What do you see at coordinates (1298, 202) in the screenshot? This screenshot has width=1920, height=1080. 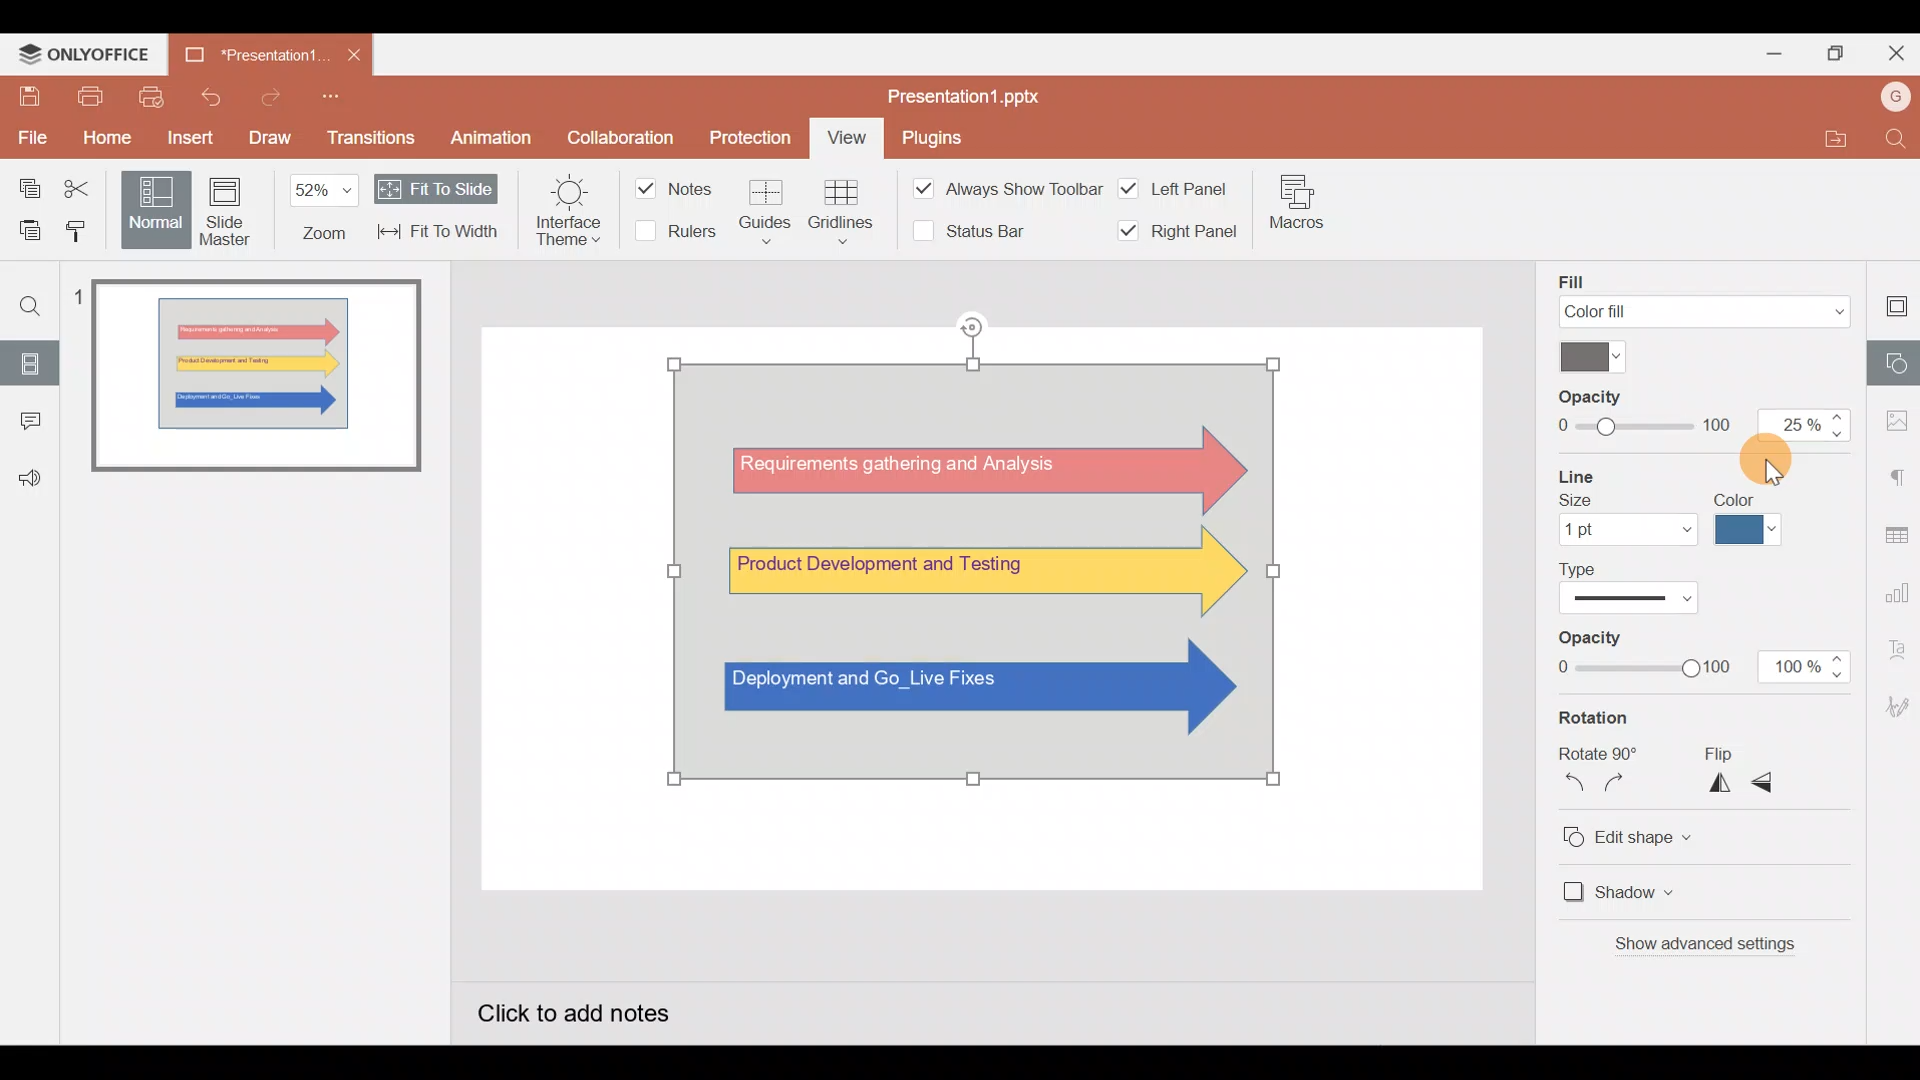 I see `Macros` at bounding box center [1298, 202].